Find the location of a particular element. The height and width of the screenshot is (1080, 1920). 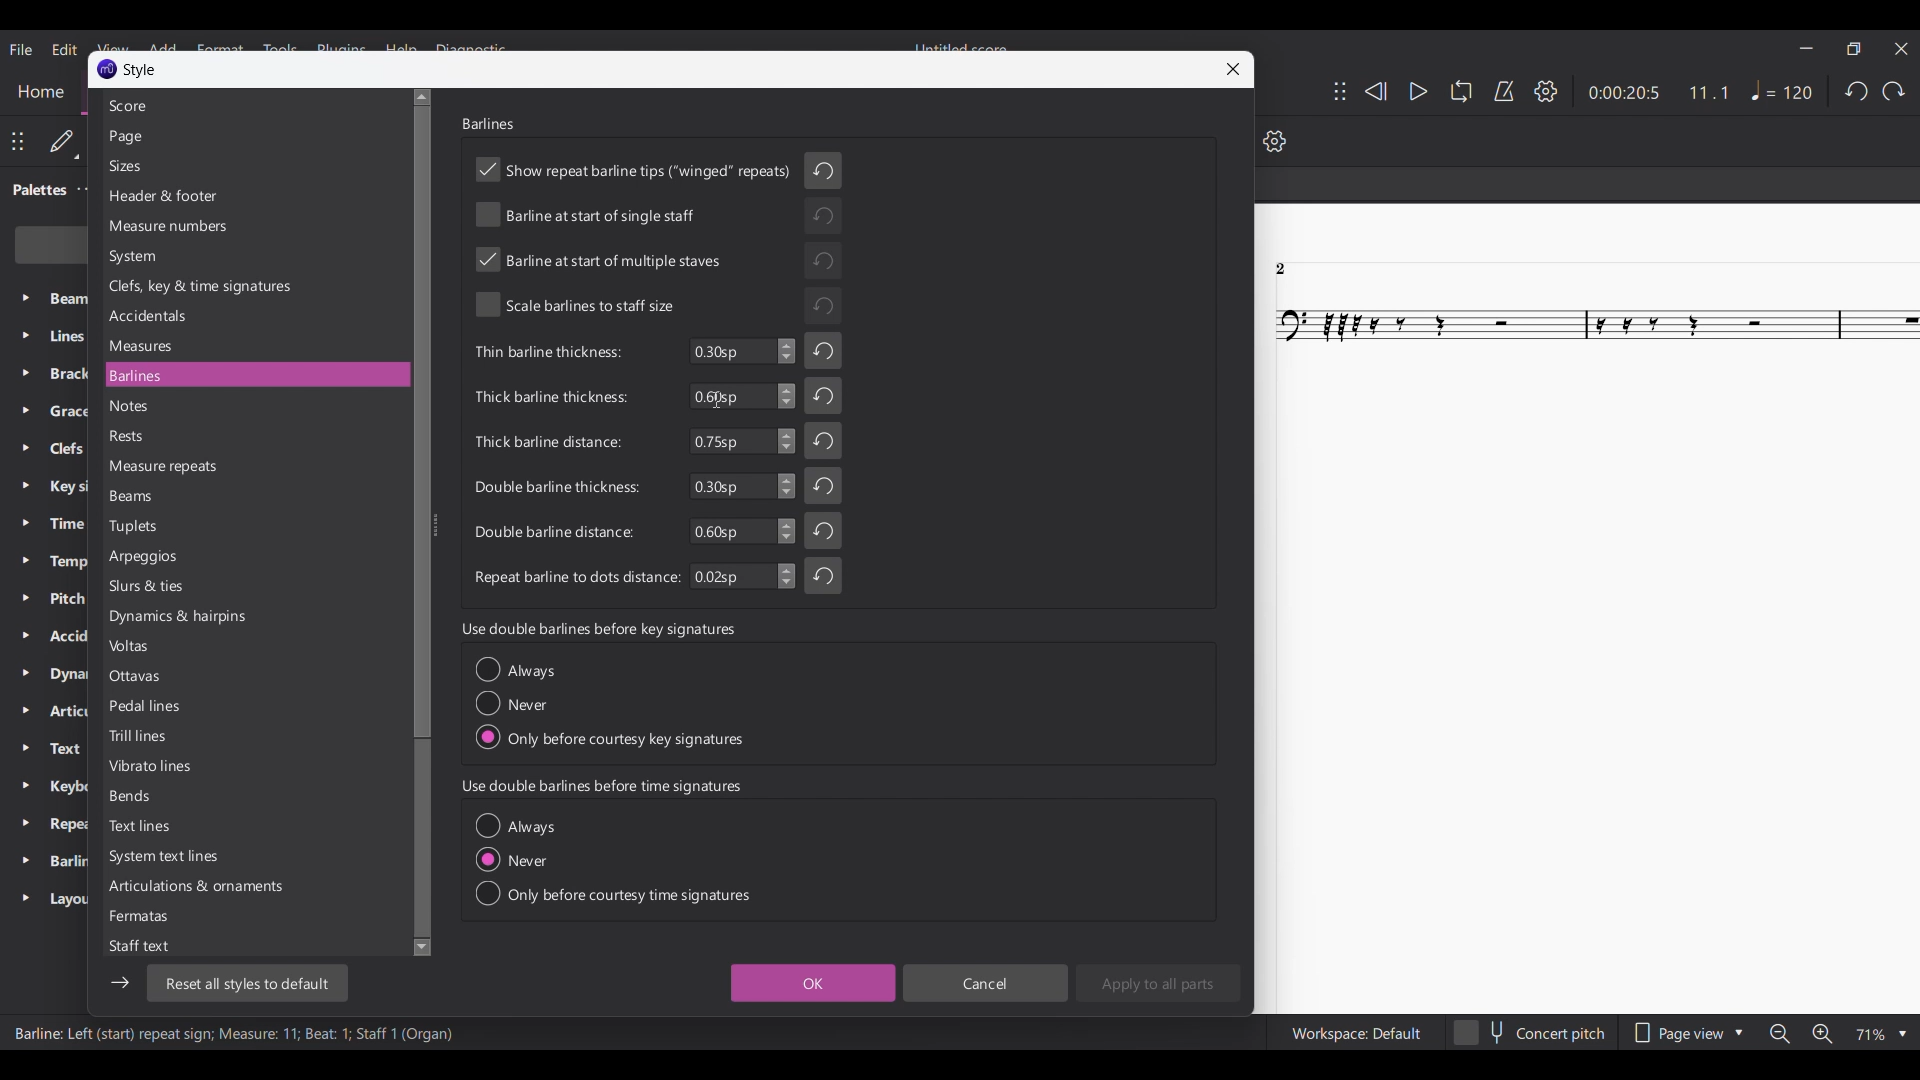

Zoom out is located at coordinates (1780, 1034).